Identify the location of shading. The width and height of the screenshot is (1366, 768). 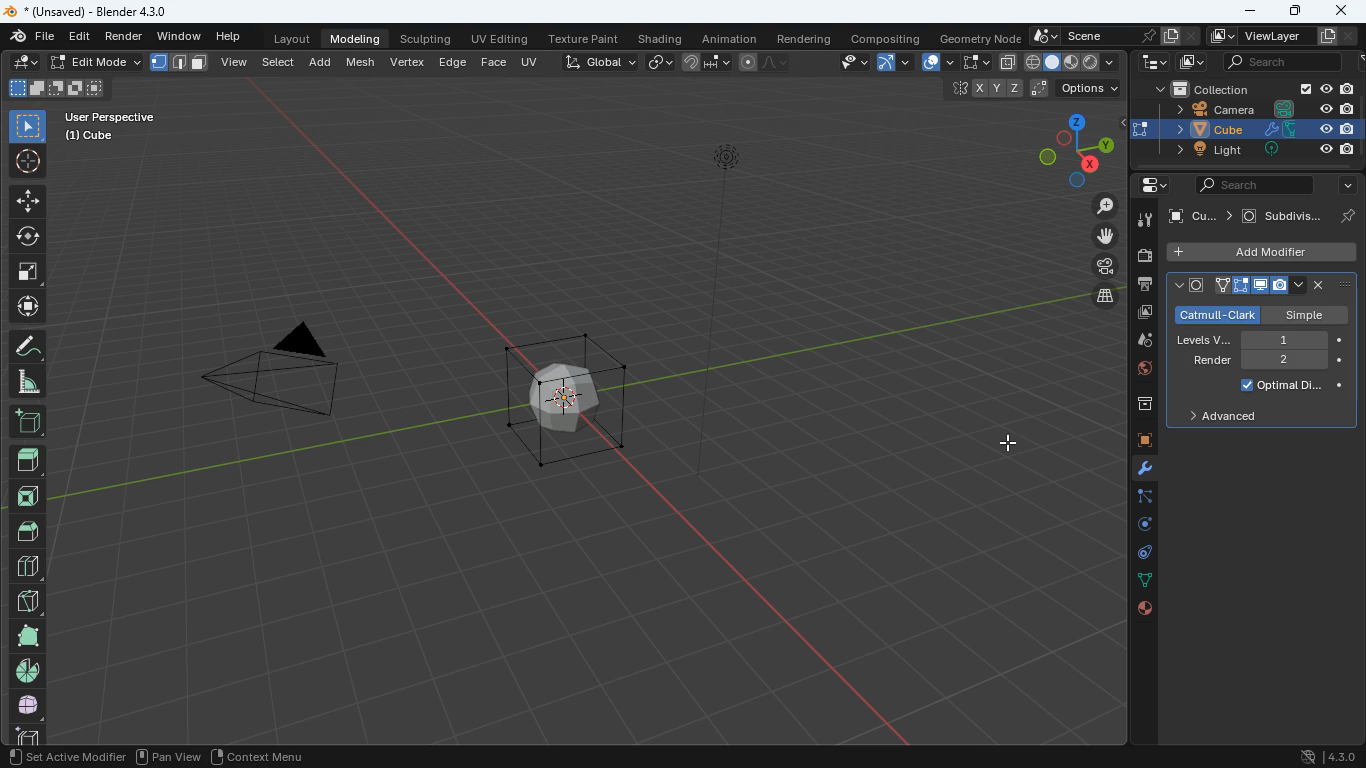
(660, 39).